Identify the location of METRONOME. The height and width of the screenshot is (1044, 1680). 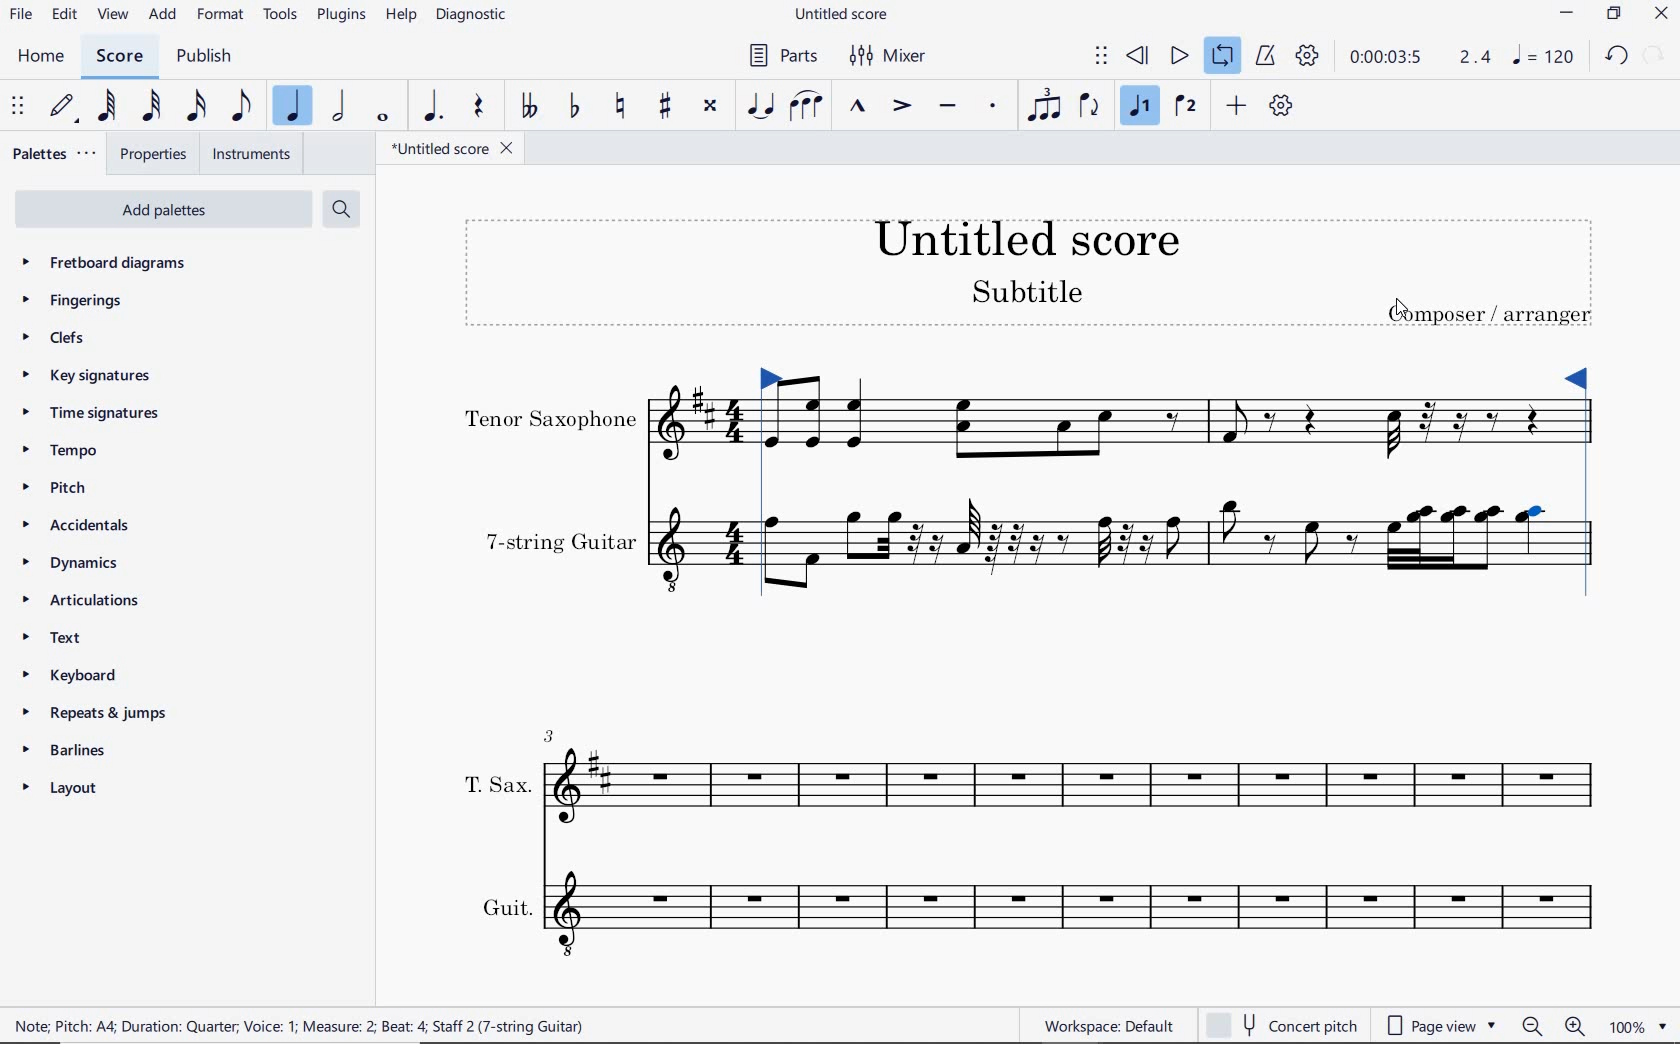
(1265, 54).